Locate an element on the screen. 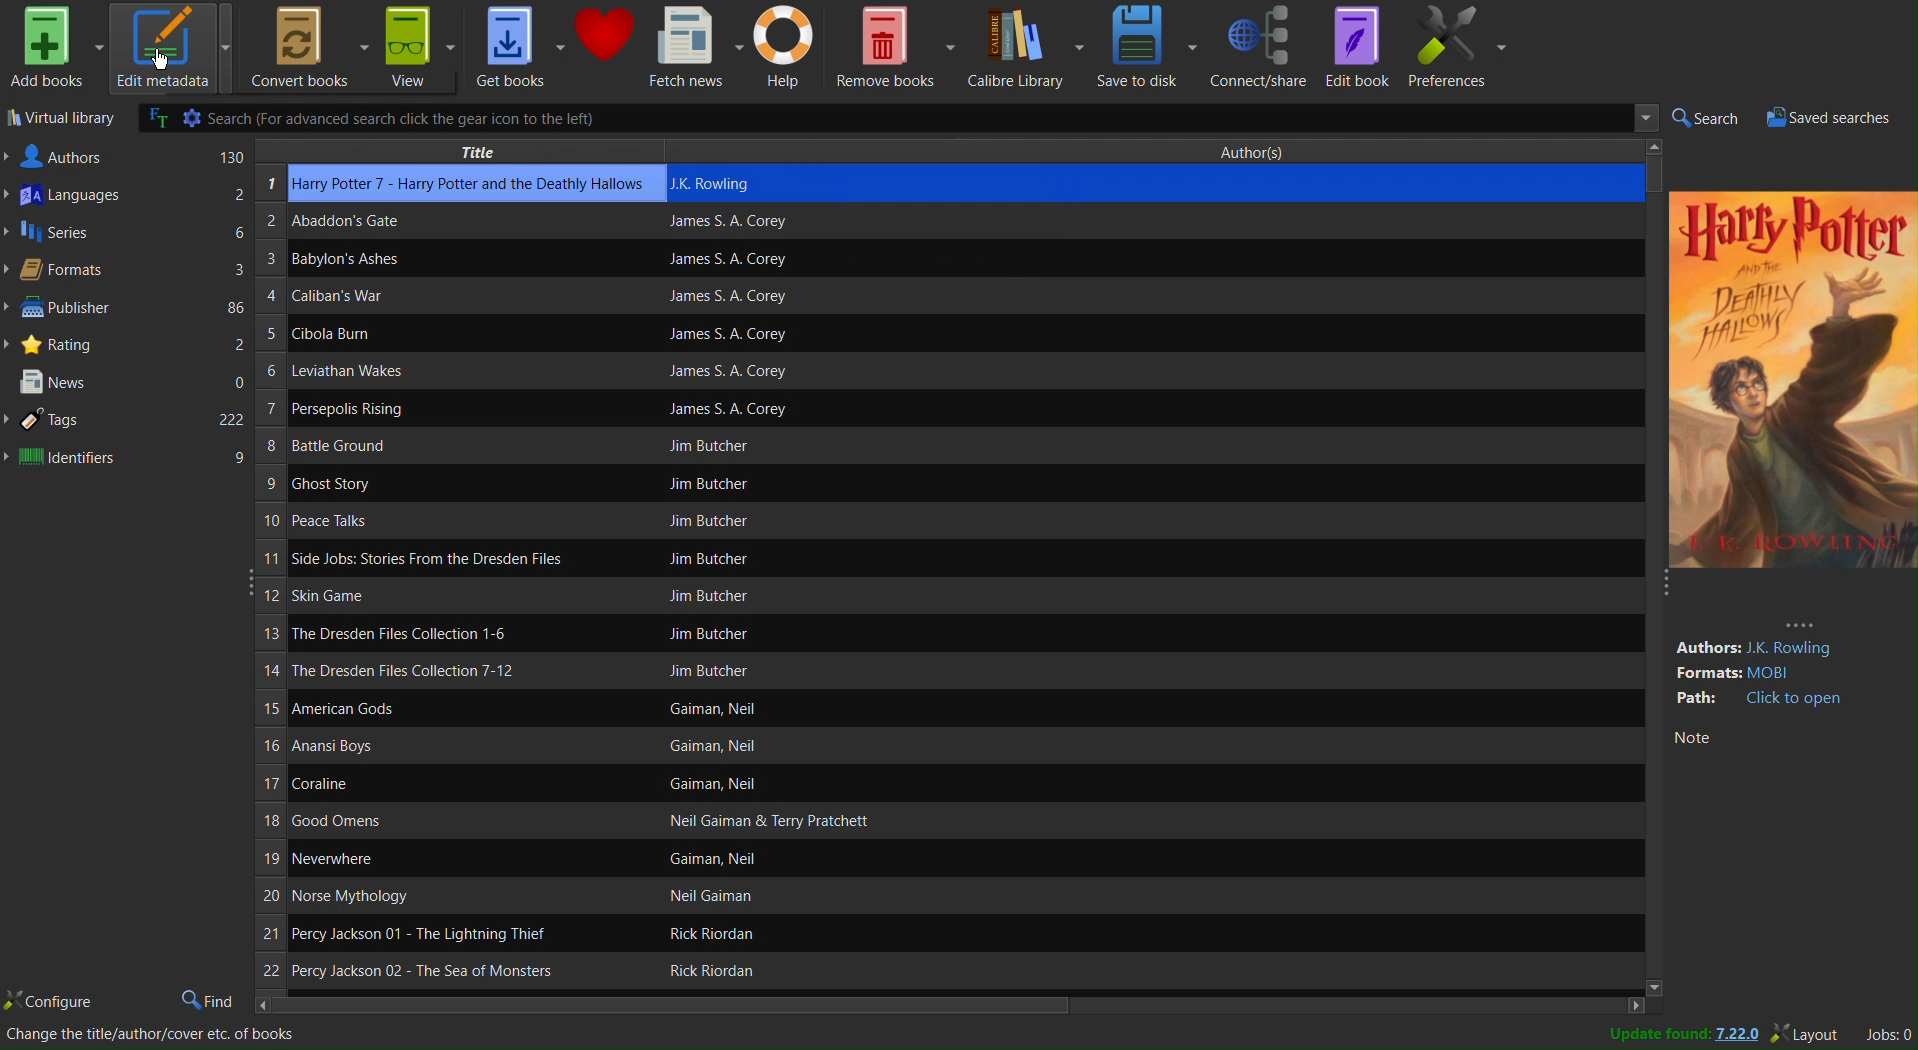 The width and height of the screenshot is (1918, 1050). Saved searches is located at coordinates (1839, 117).